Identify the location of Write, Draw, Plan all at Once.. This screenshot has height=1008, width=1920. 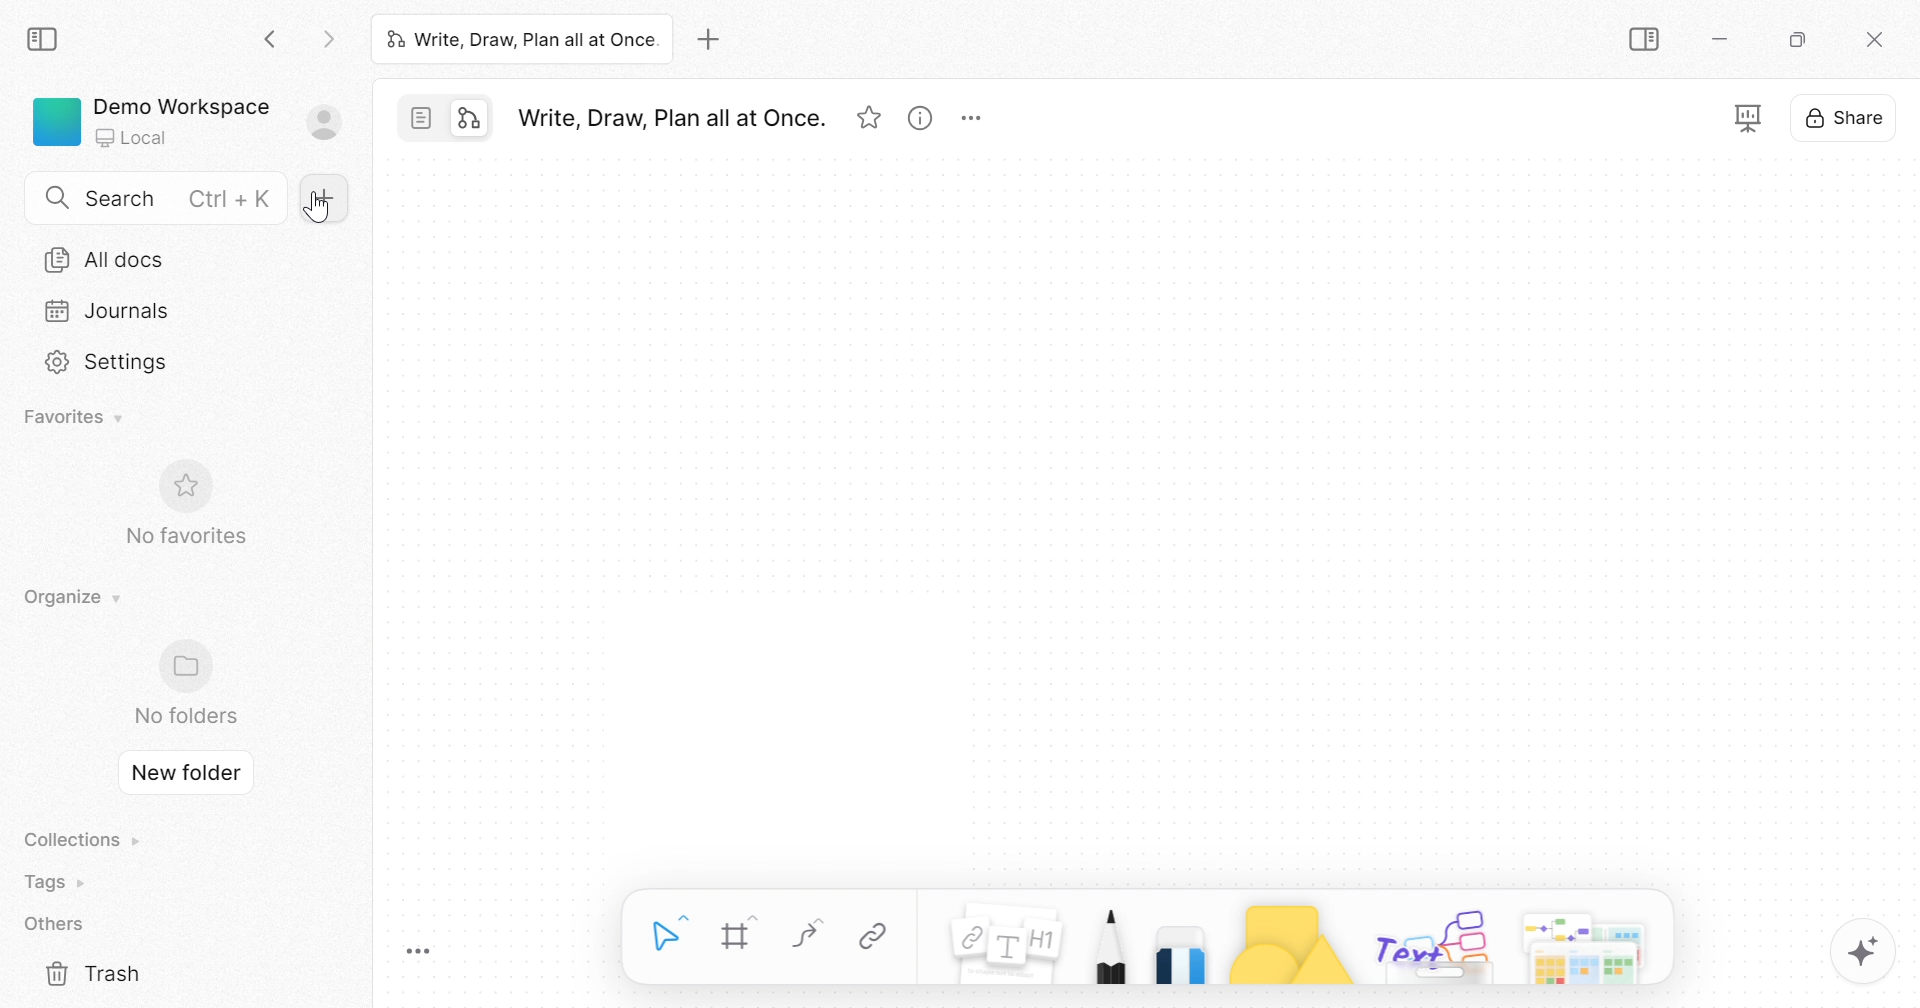
(671, 120).